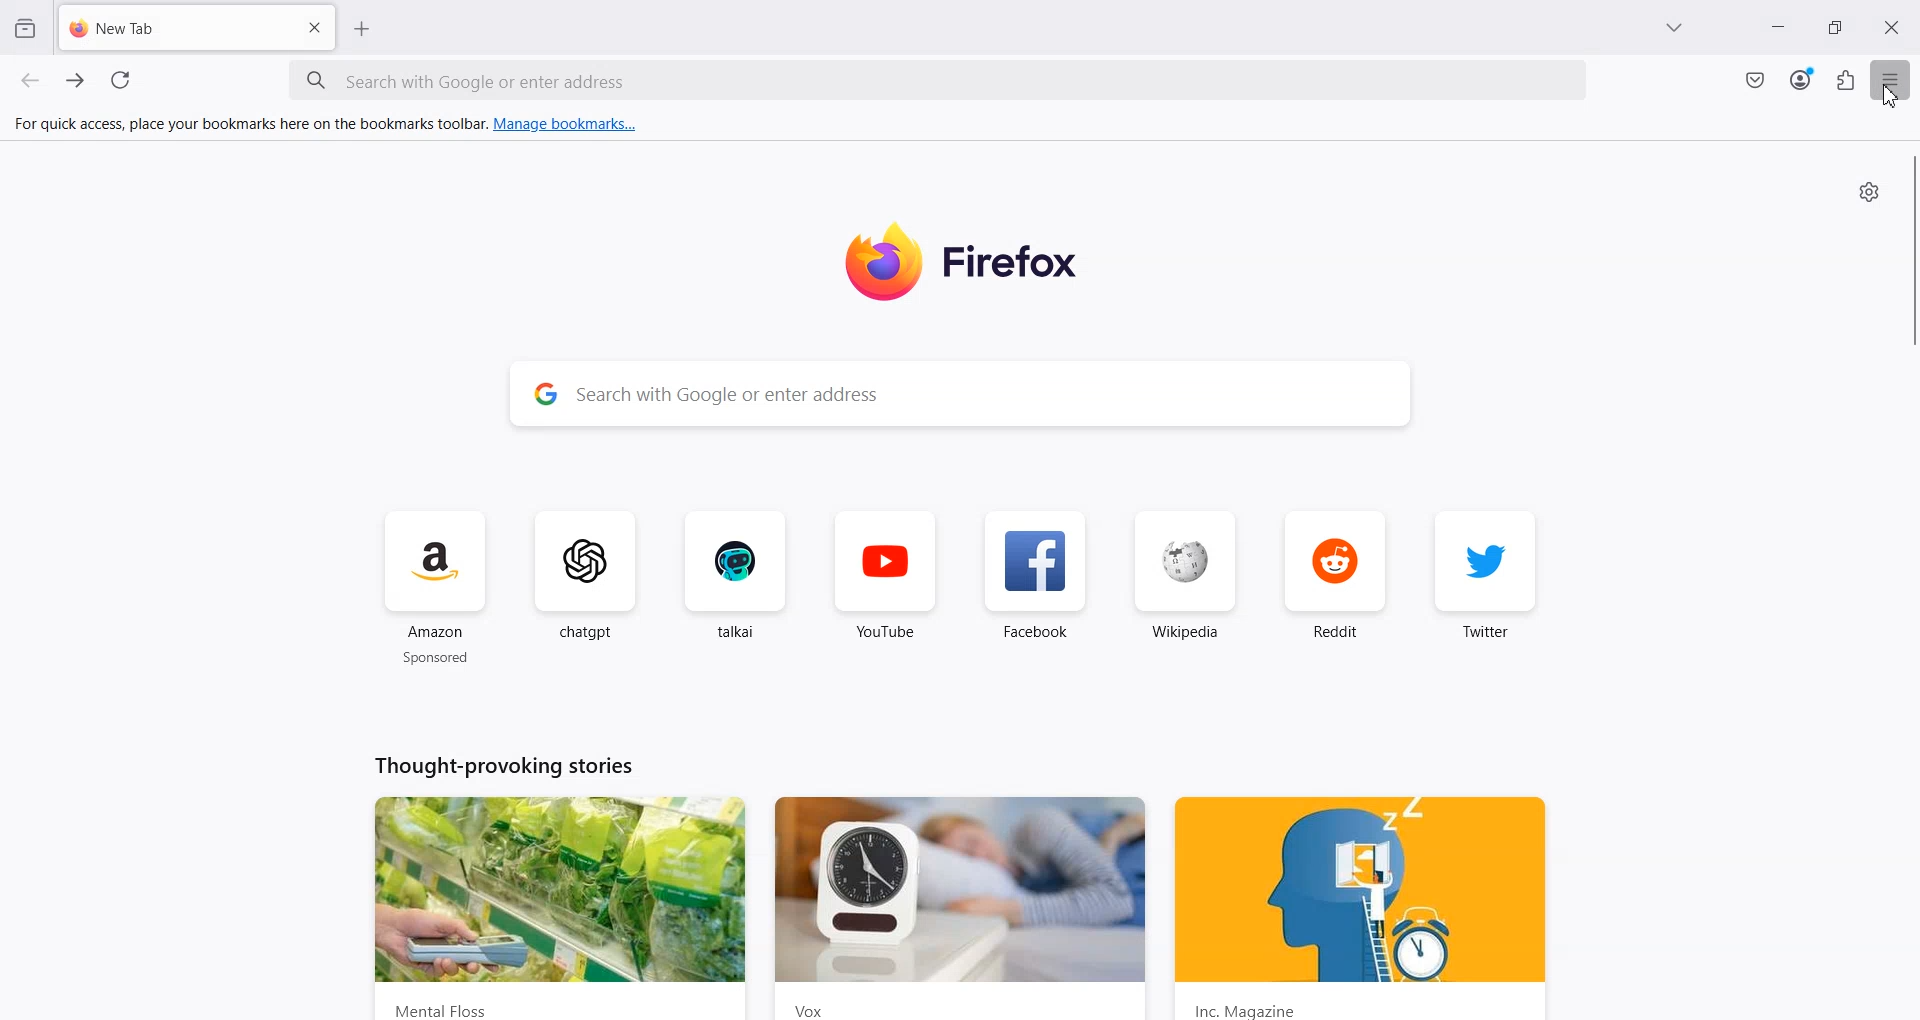  What do you see at coordinates (735, 588) in the screenshot?
I see `talkai` at bounding box center [735, 588].